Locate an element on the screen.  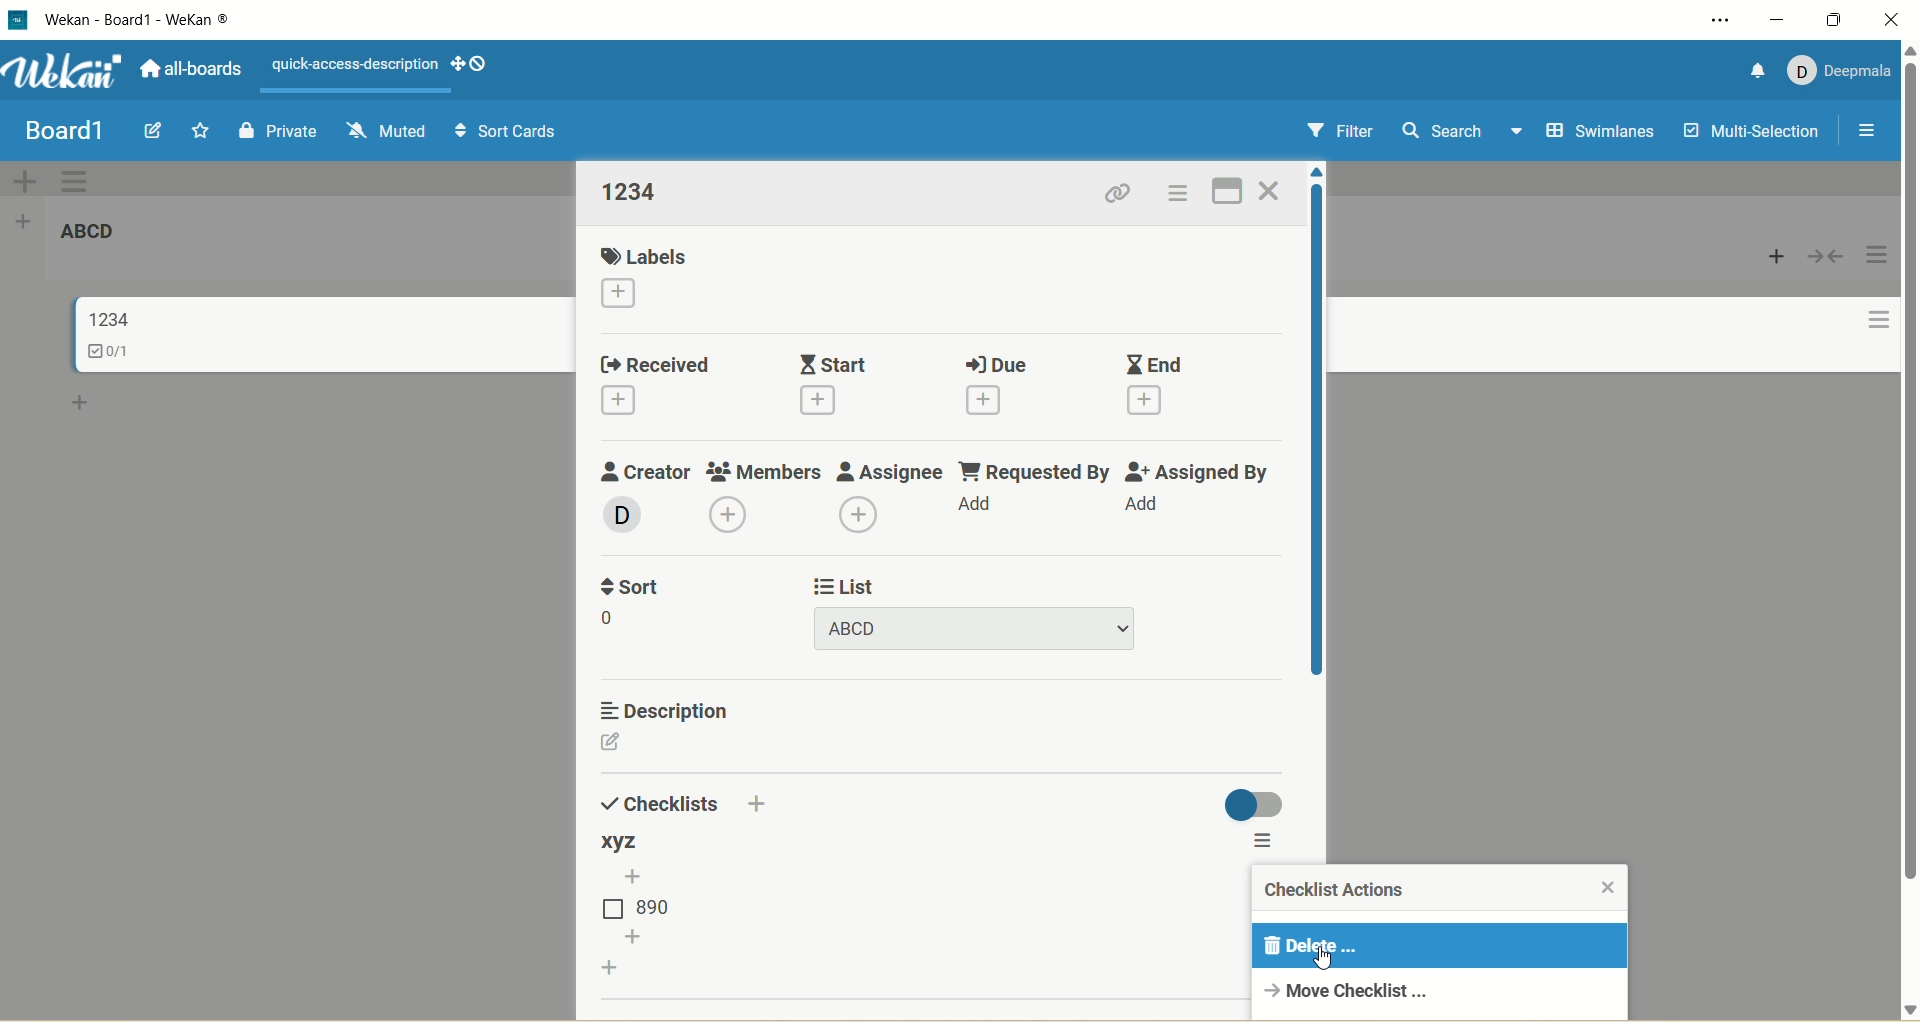
close is located at coordinates (1281, 188).